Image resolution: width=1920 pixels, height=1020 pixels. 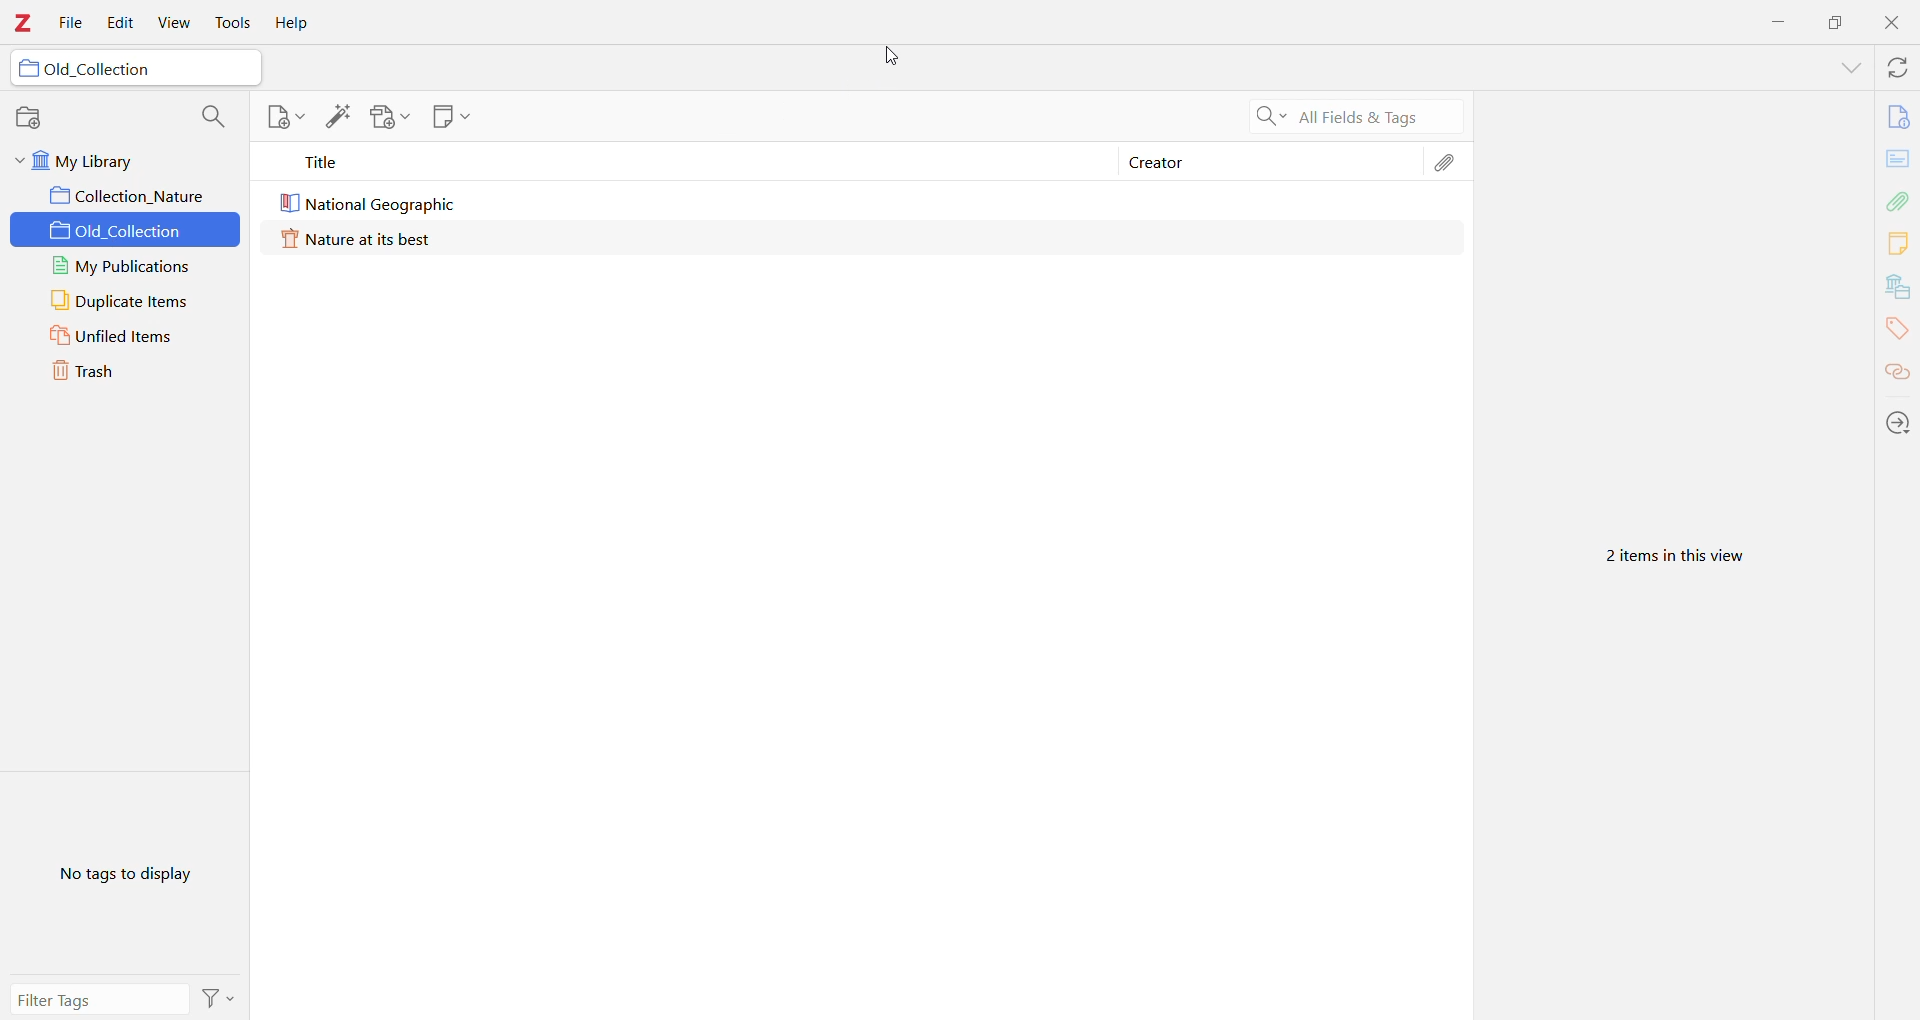 I want to click on Old_Collection, so click(x=129, y=233).